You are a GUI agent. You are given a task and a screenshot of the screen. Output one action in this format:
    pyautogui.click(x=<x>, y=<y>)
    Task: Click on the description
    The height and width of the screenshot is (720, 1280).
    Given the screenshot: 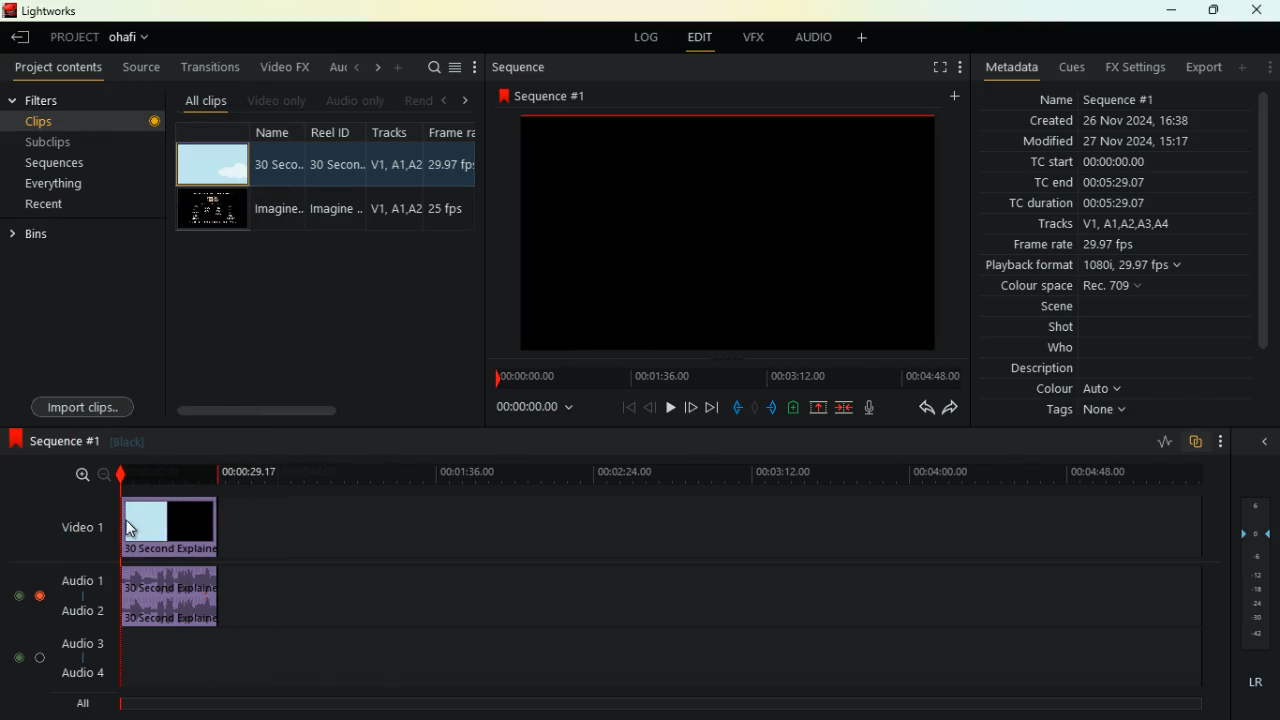 What is the action you would take?
    pyautogui.click(x=1042, y=369)
    